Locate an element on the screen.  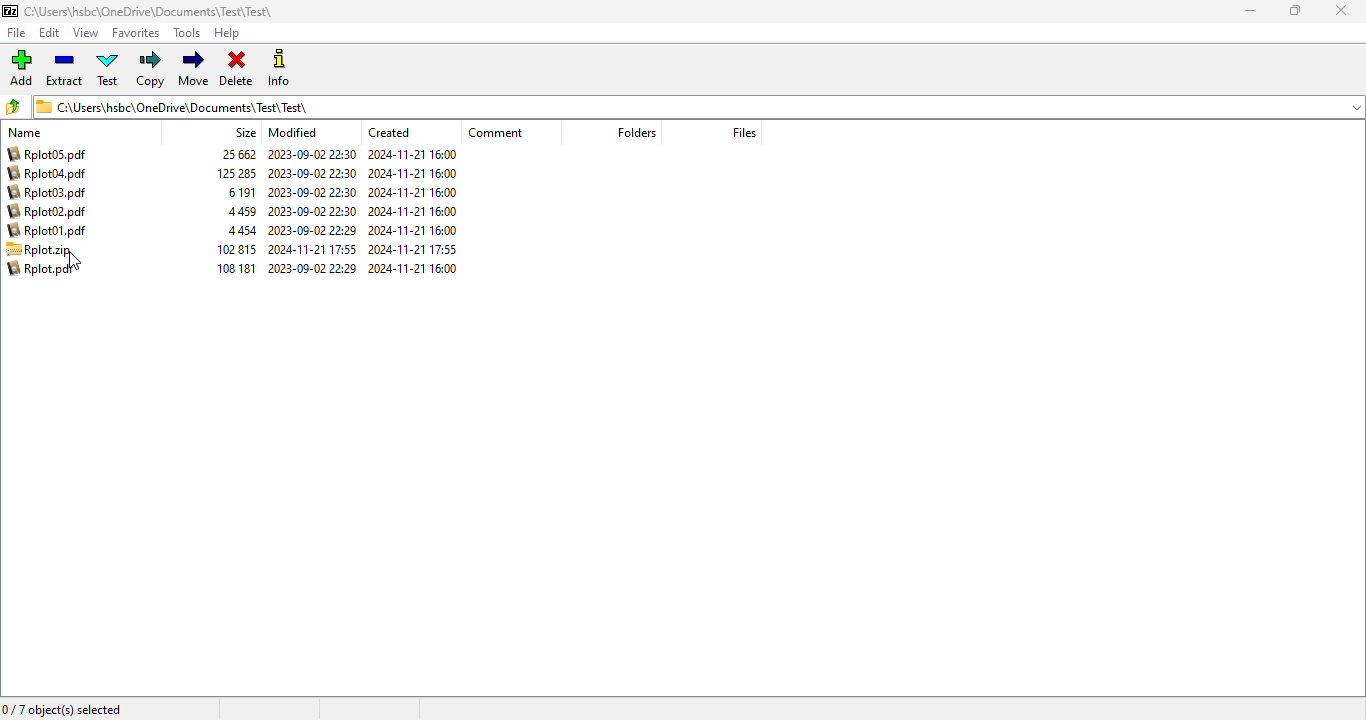
delete is located at coordinates (237, 68).